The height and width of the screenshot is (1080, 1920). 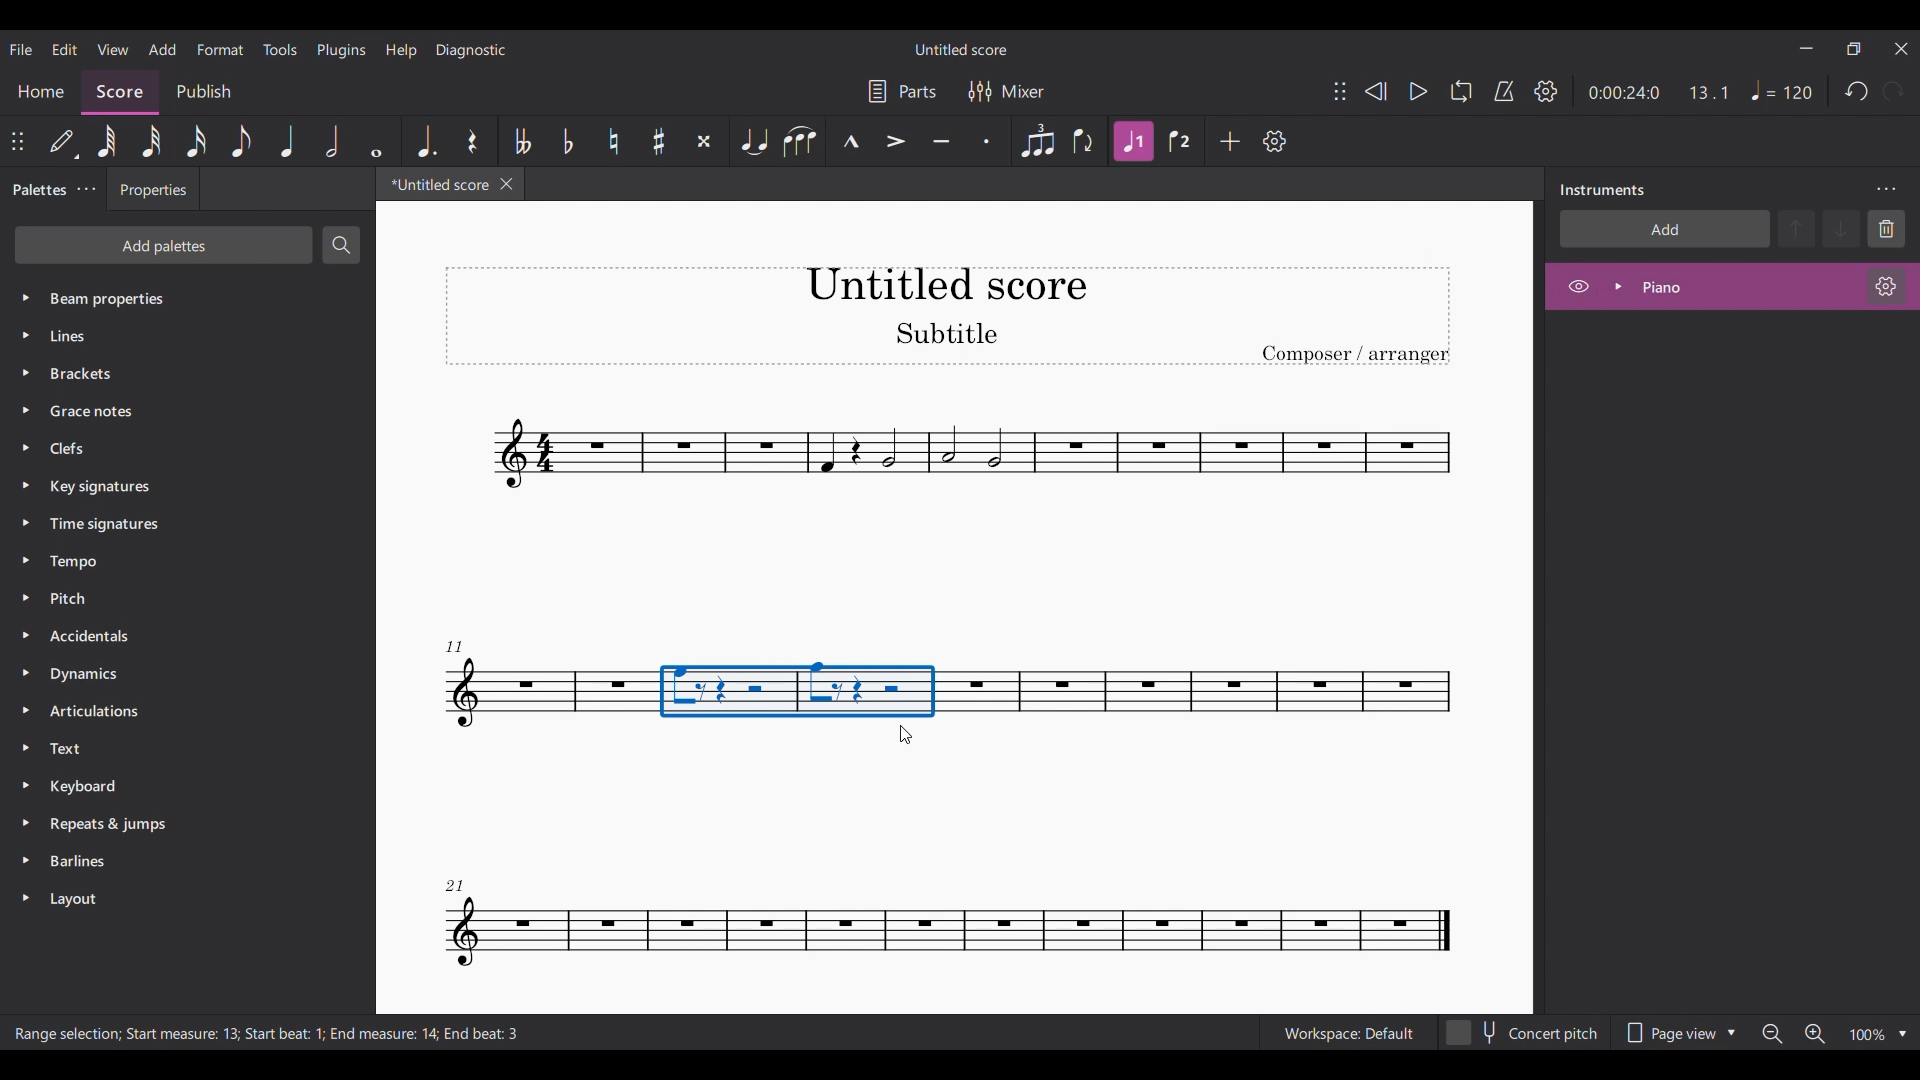 I want to click on Current zoom factor, so click(x=1868, y=1034).